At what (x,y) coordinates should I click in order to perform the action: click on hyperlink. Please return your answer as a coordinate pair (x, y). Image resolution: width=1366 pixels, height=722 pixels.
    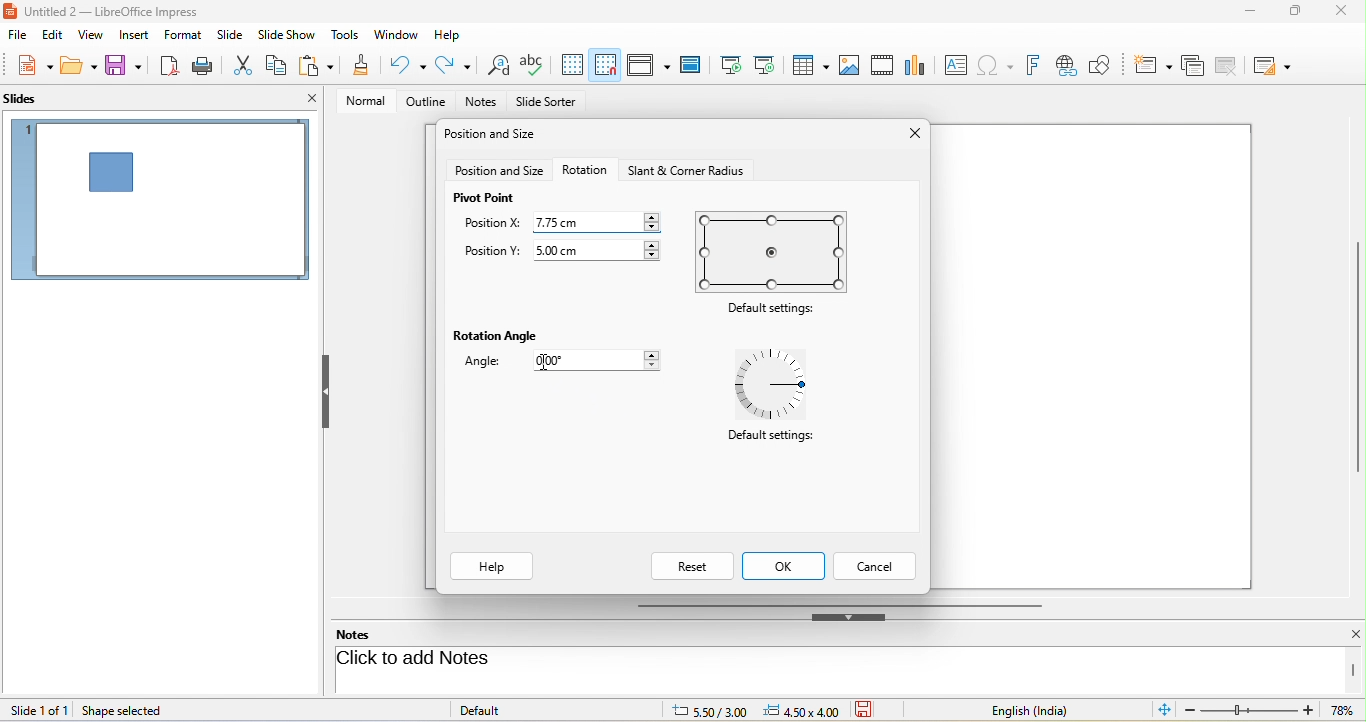
    Looking at the image, I should click on (1070, 66).